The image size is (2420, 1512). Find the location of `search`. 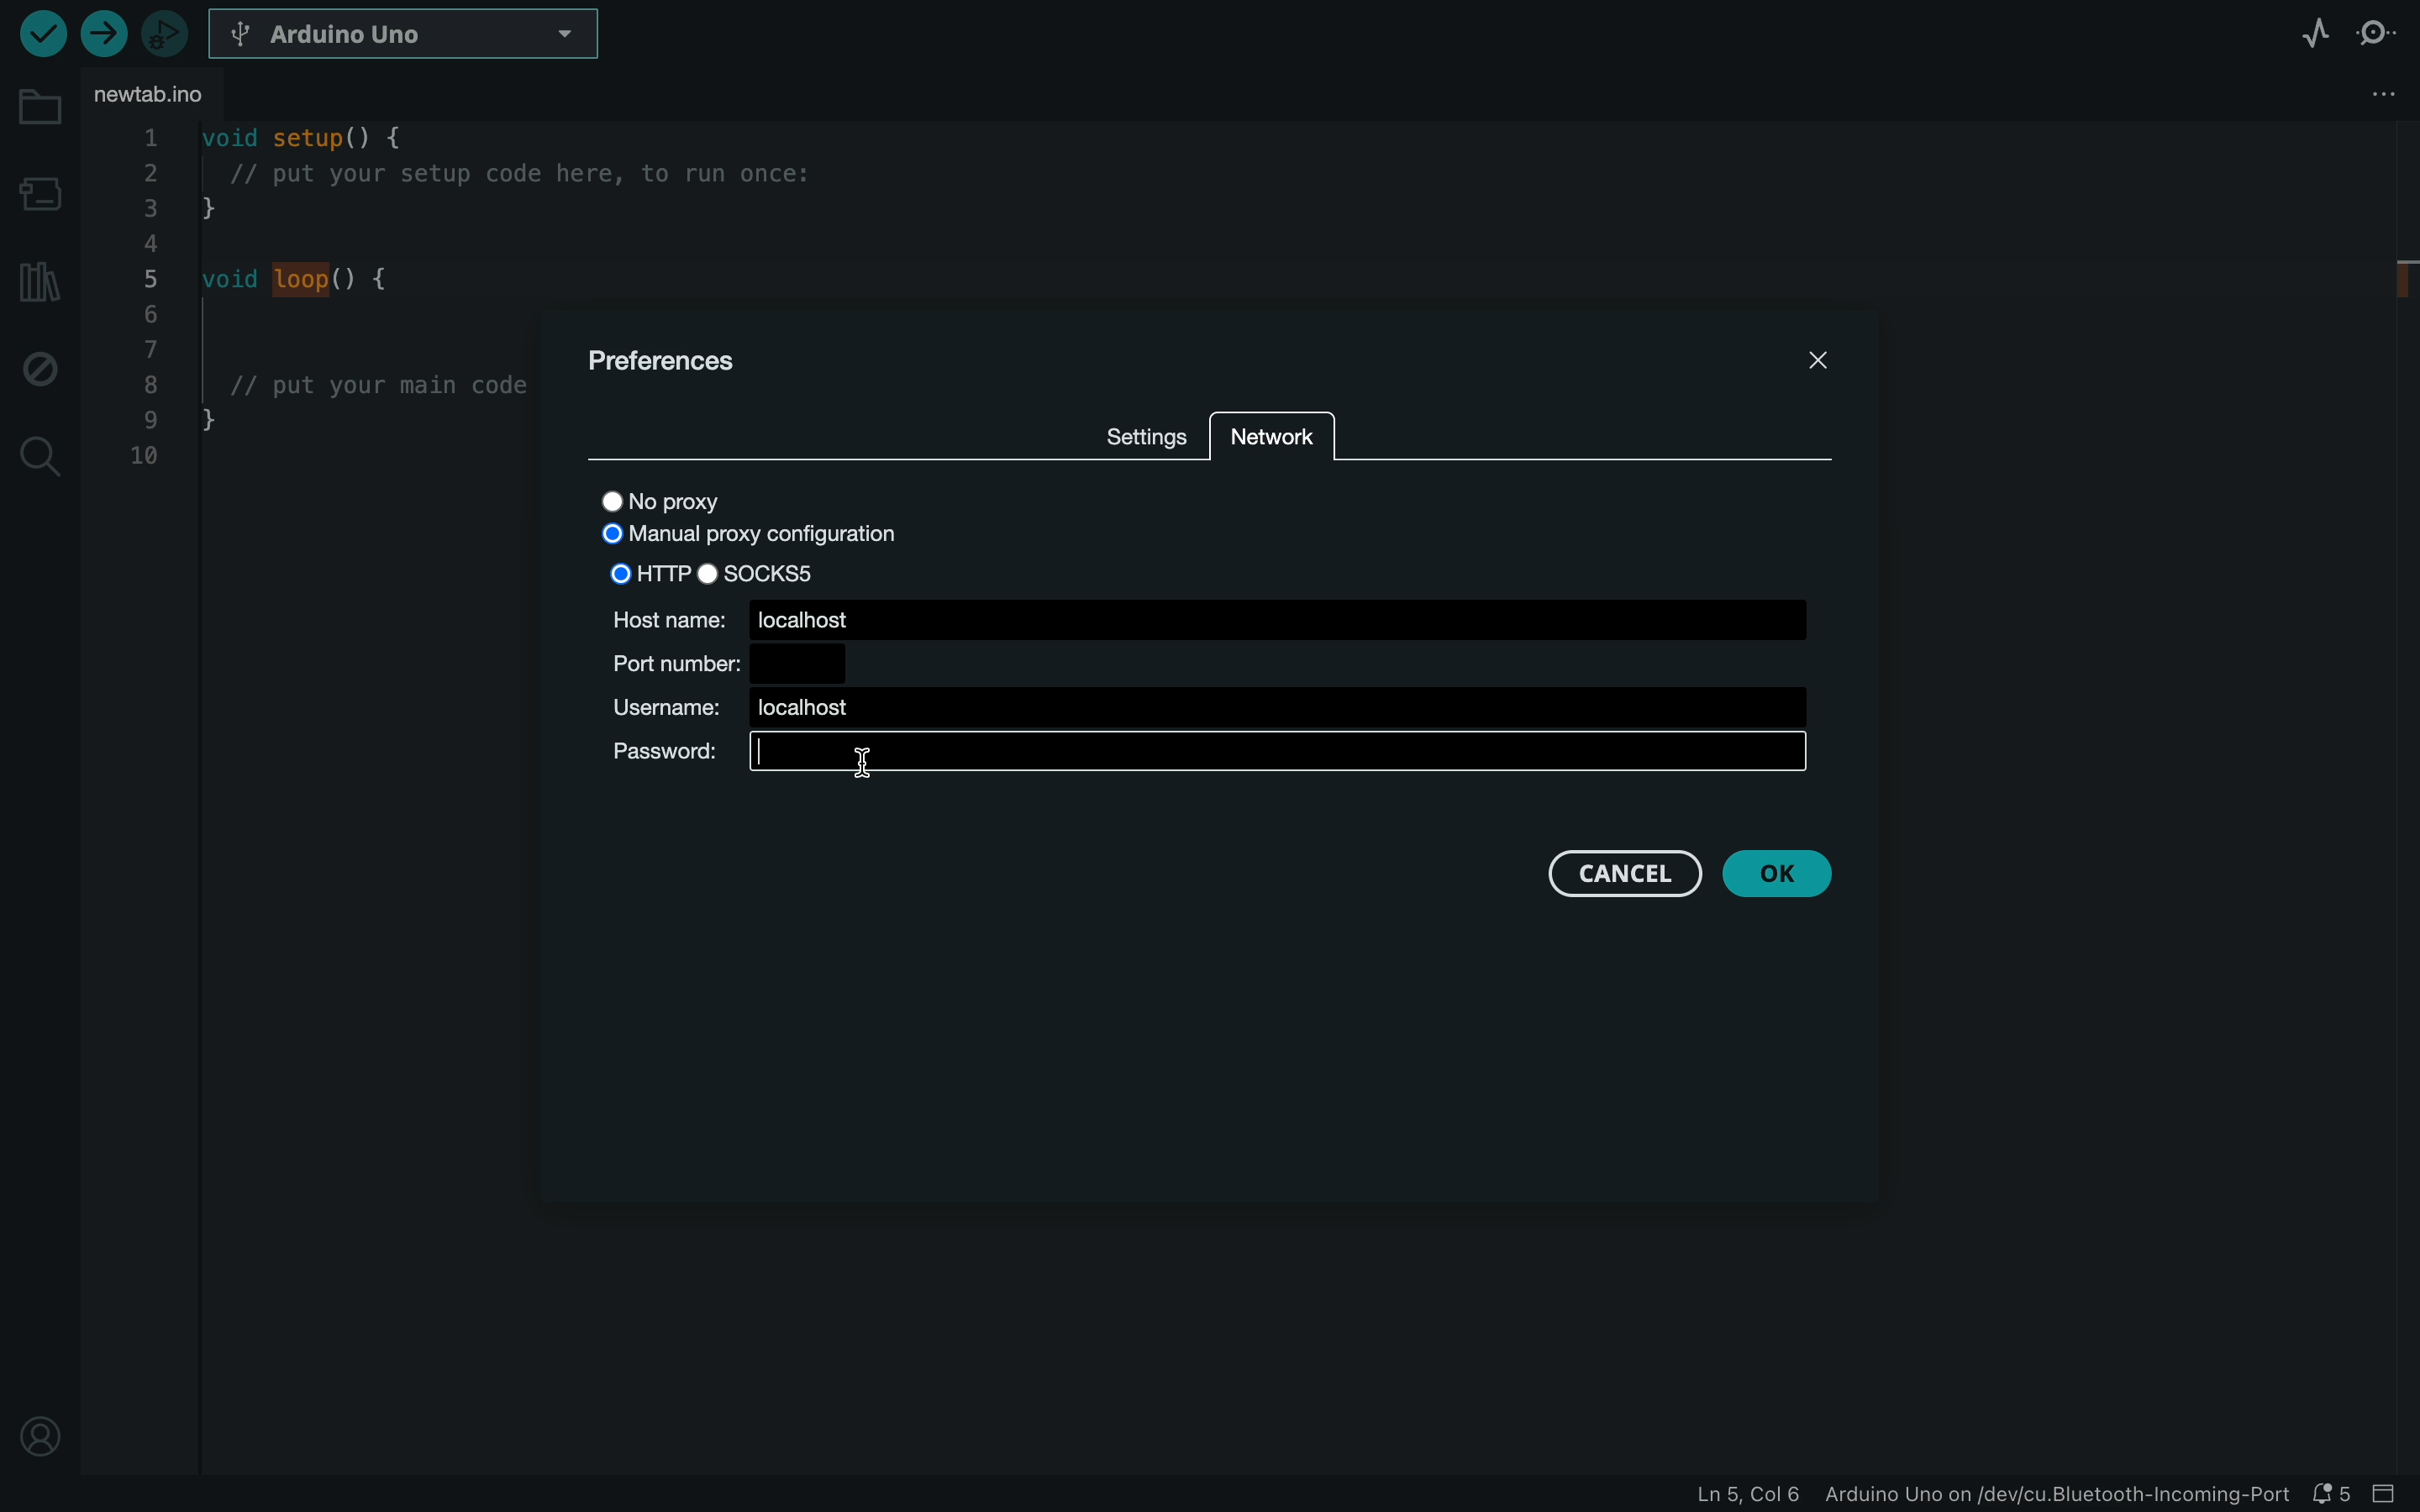

search is located at coordinates (40, 453).